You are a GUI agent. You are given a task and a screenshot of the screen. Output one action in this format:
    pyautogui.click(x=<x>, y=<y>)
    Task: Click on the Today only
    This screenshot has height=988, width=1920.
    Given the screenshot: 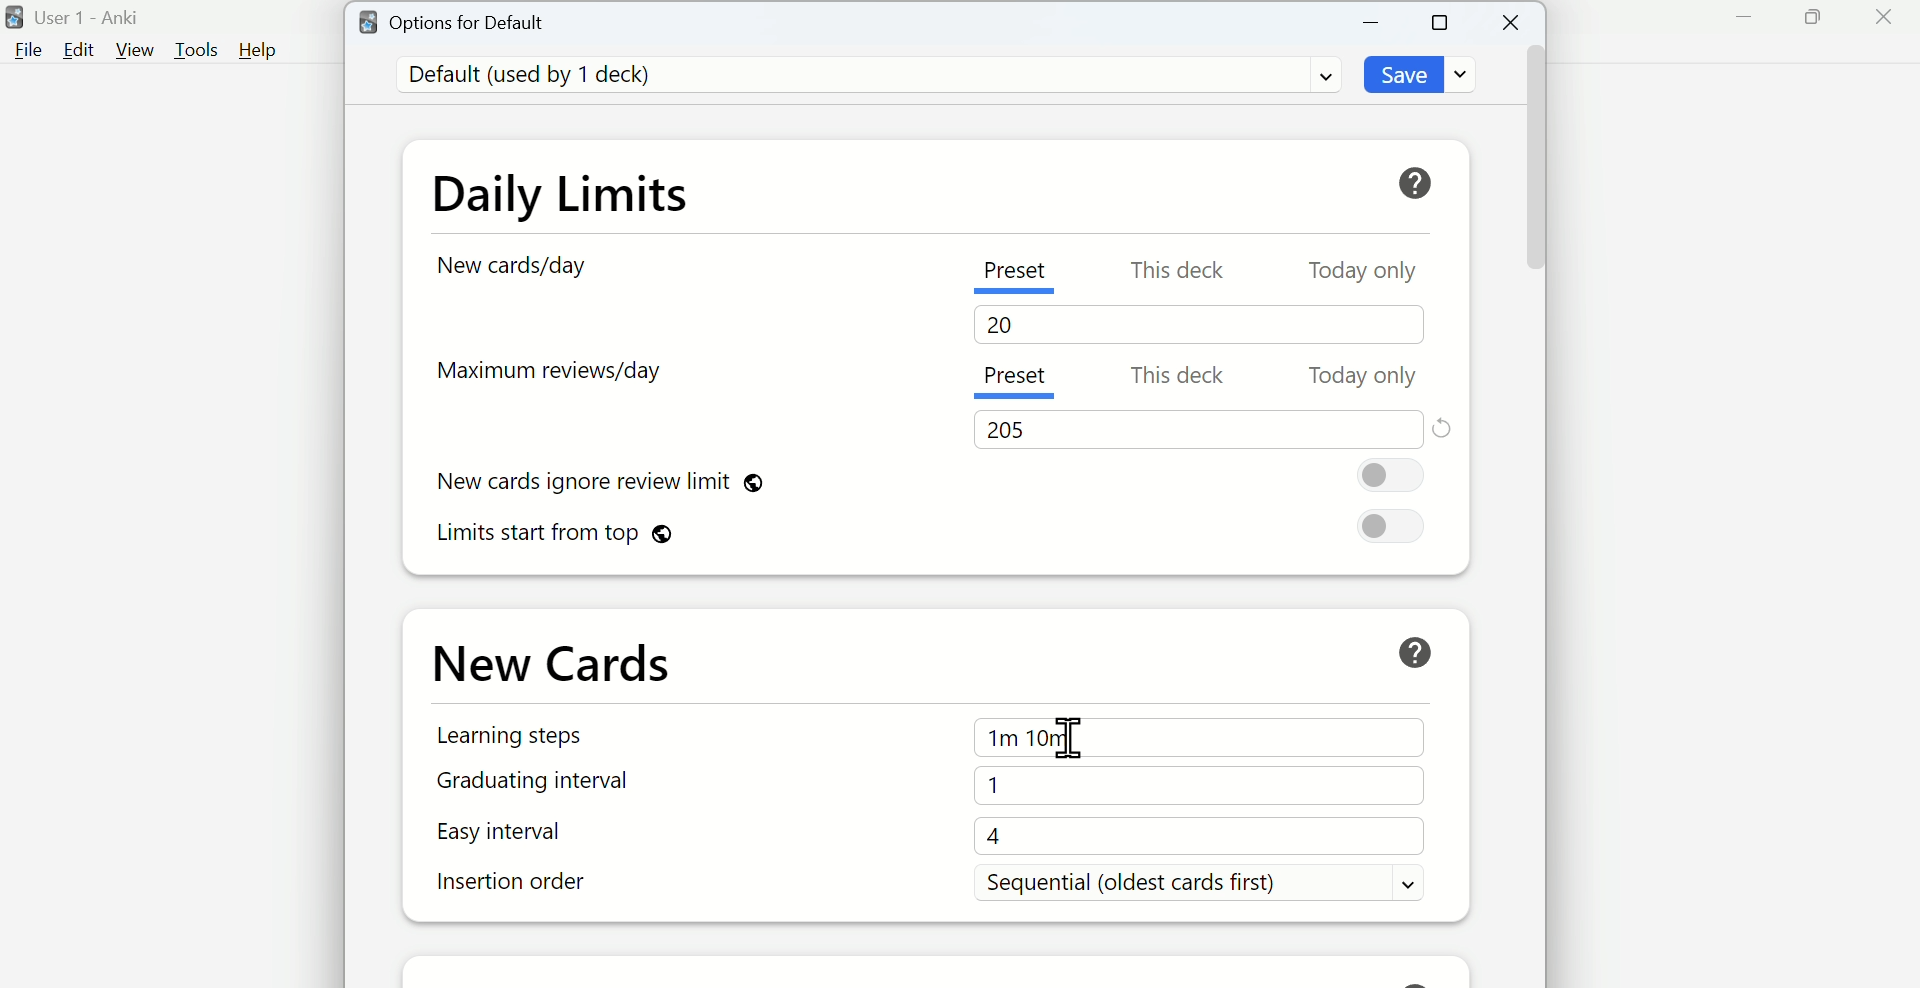 What is the action you would take?
    pyautogui.click(x=1368, y=375)
    